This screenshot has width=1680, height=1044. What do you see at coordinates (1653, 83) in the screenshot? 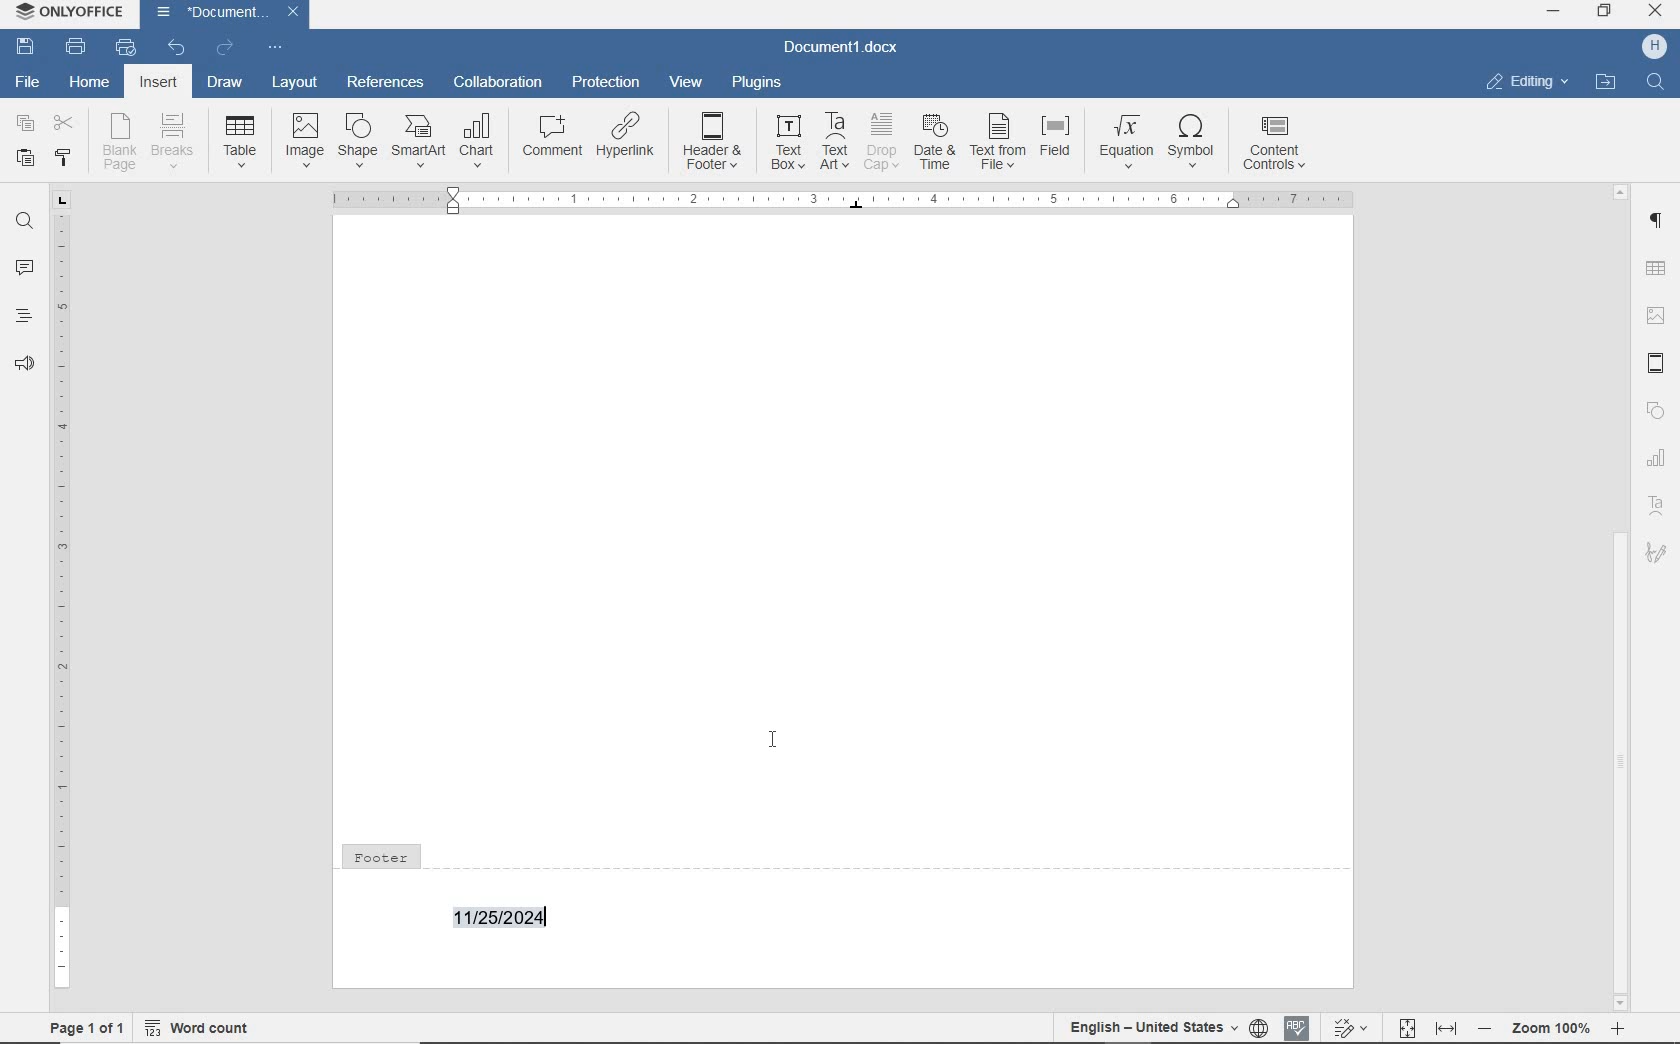
I see `find` at bounding box center [1653, 83].